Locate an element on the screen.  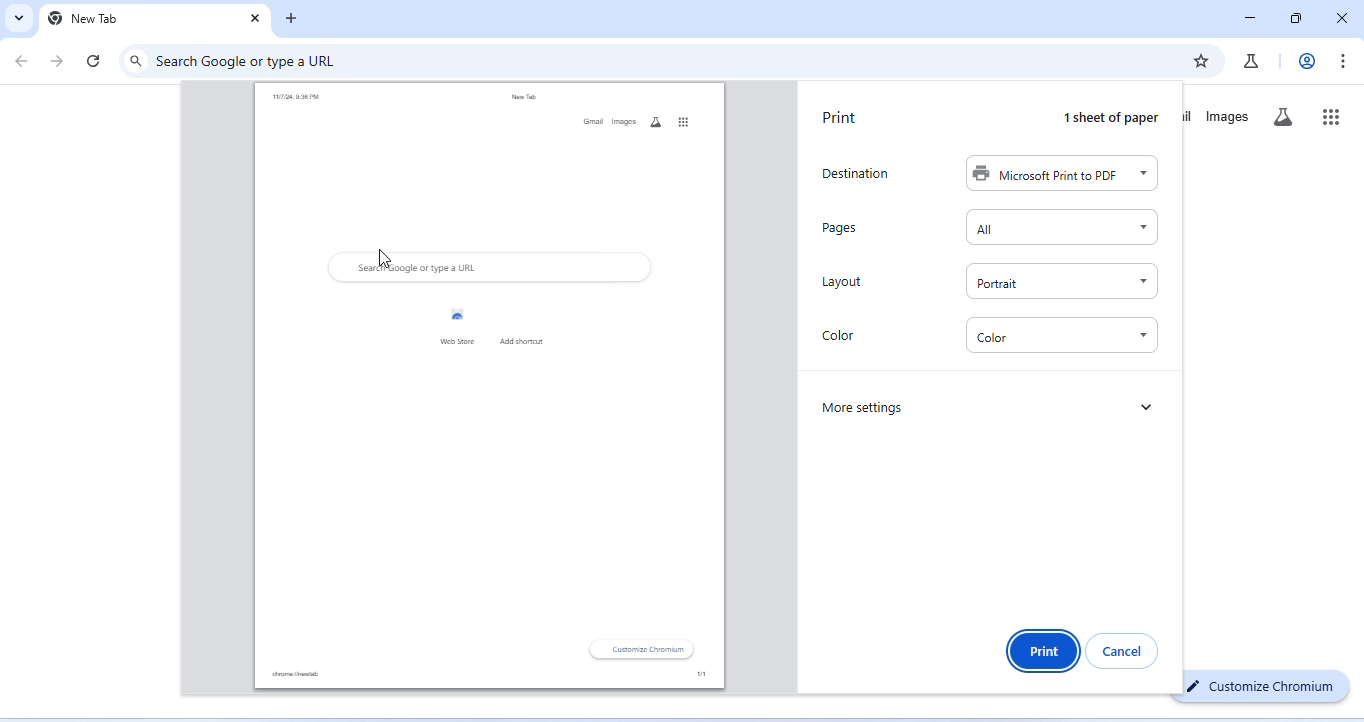
cursor movement is located at coordinates (383, 258).